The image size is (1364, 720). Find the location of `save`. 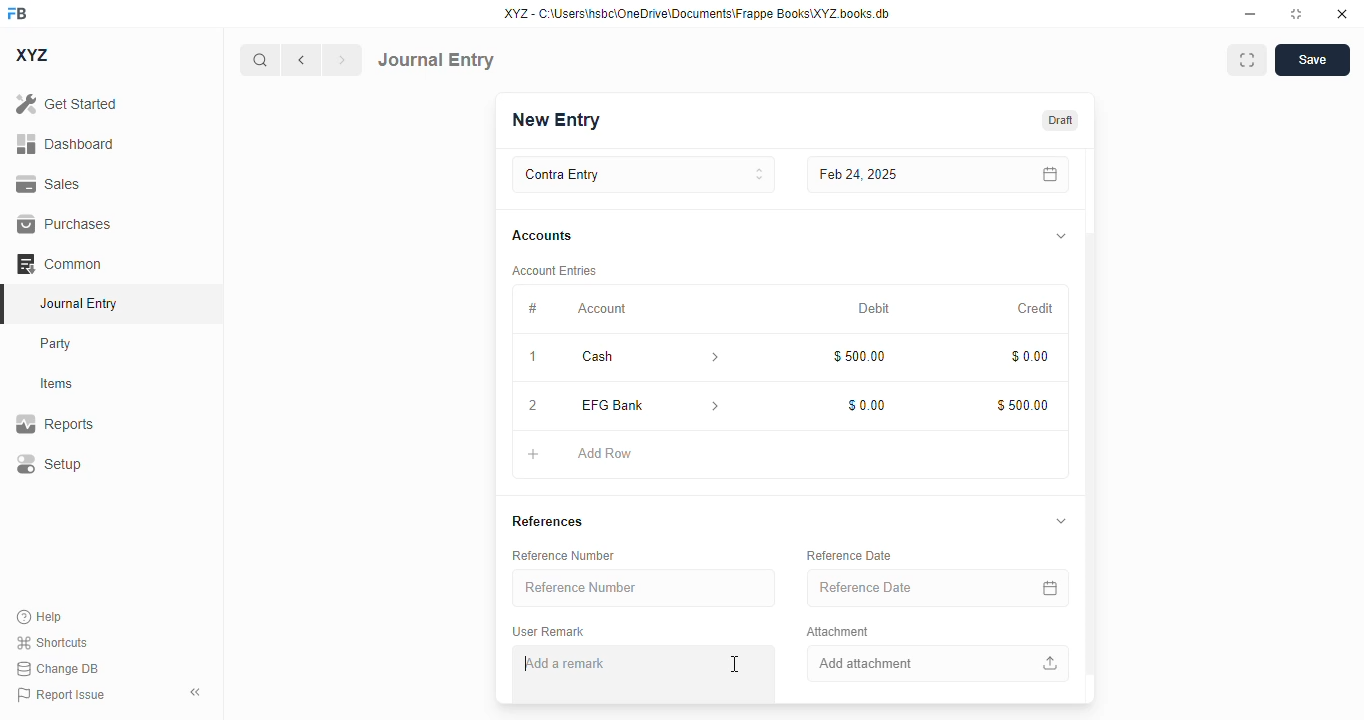

save is located at coordinates (1312, 60).